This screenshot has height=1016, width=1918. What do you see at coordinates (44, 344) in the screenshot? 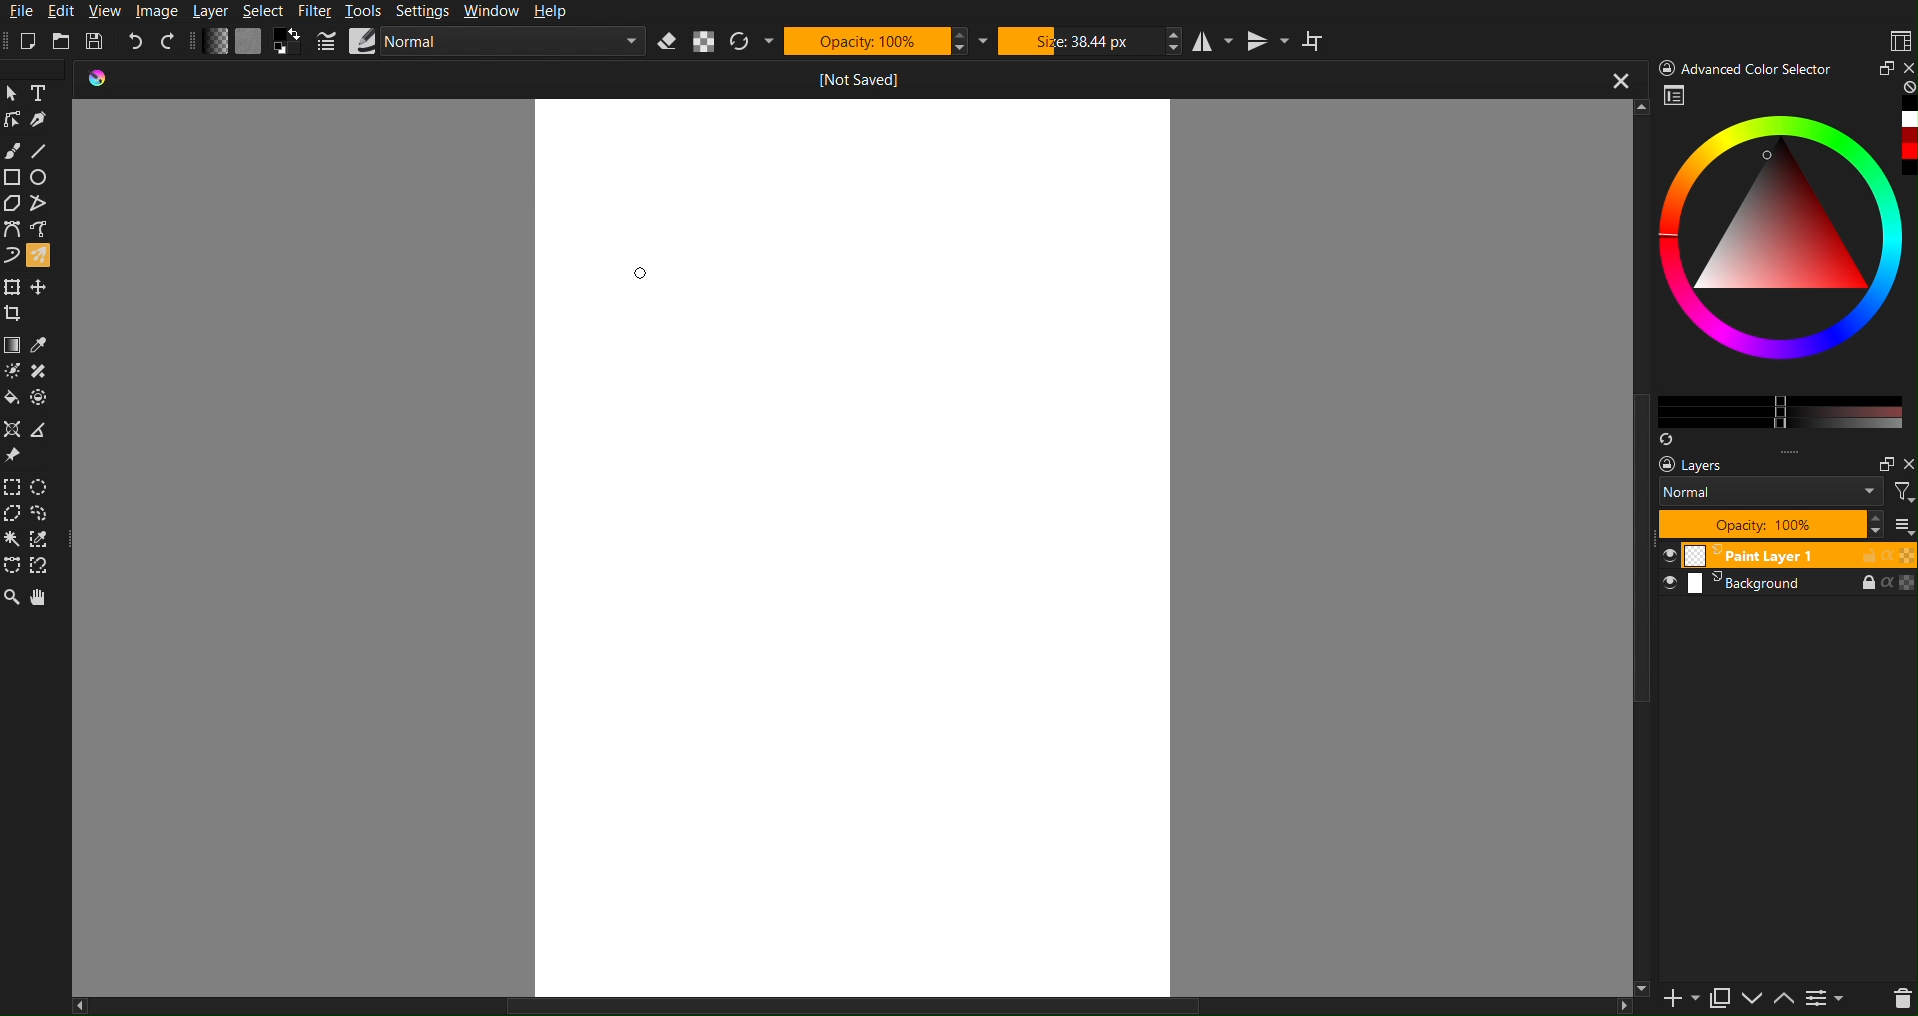
I see `Color Picker` at bounding box center [44, 344].